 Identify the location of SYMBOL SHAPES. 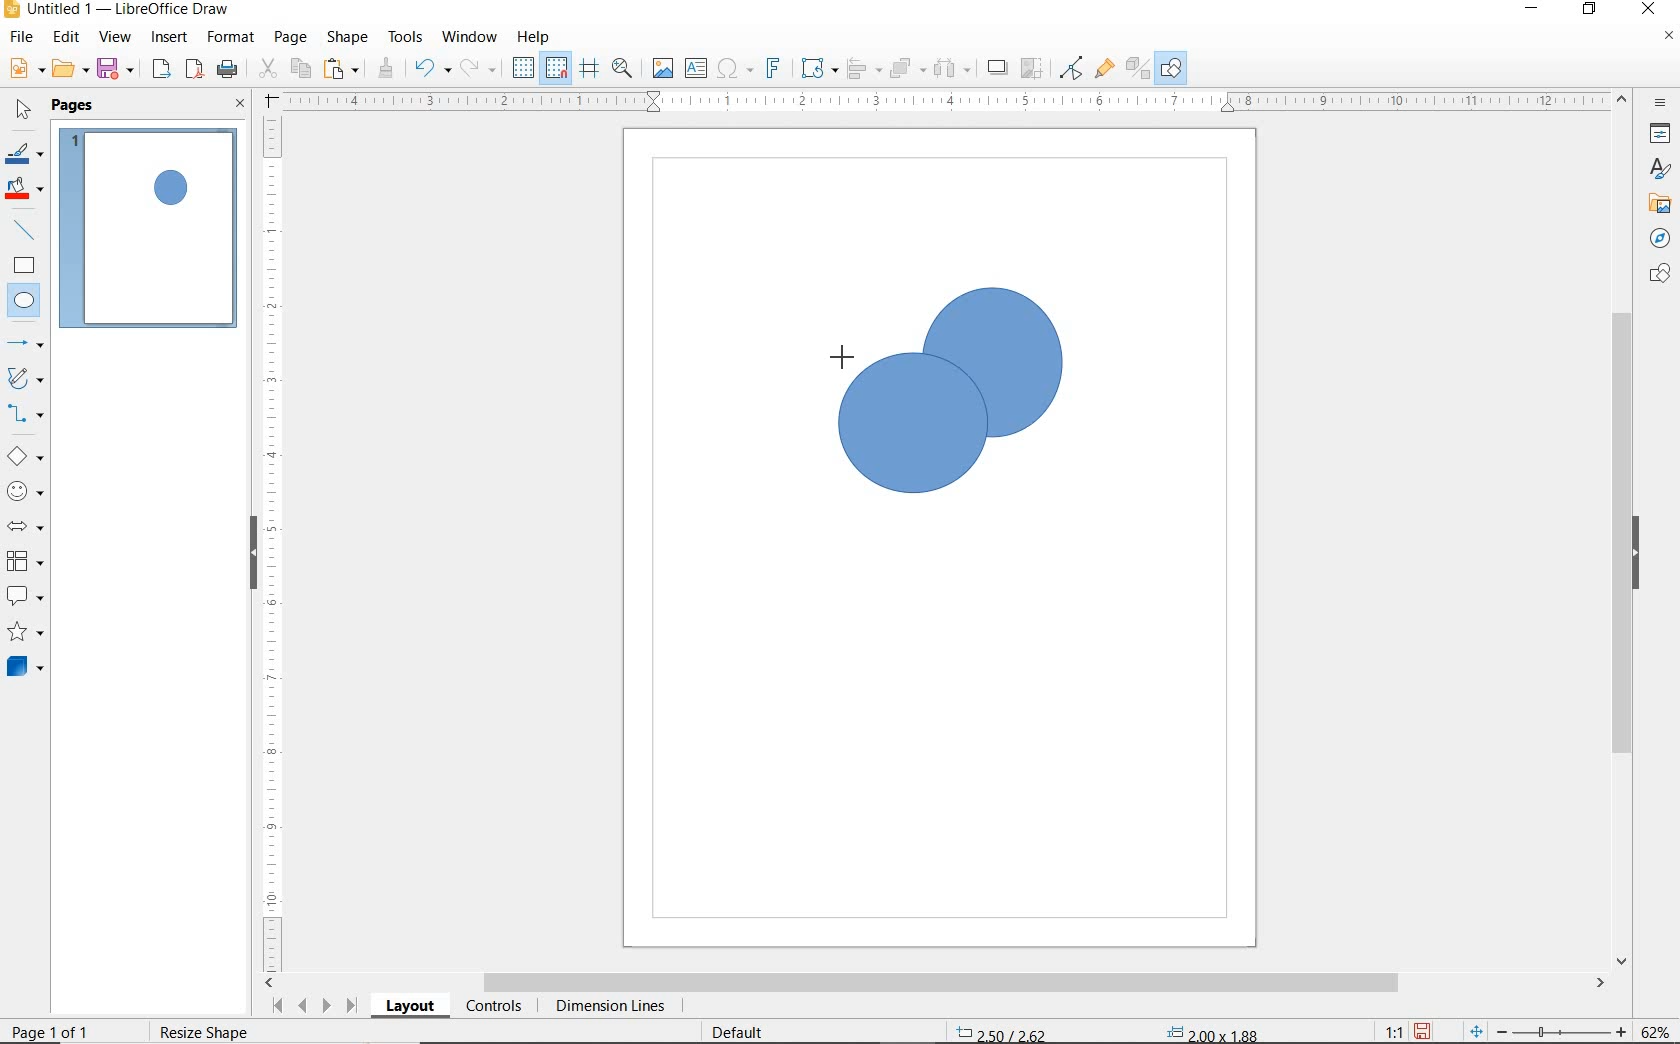
(26, 491).